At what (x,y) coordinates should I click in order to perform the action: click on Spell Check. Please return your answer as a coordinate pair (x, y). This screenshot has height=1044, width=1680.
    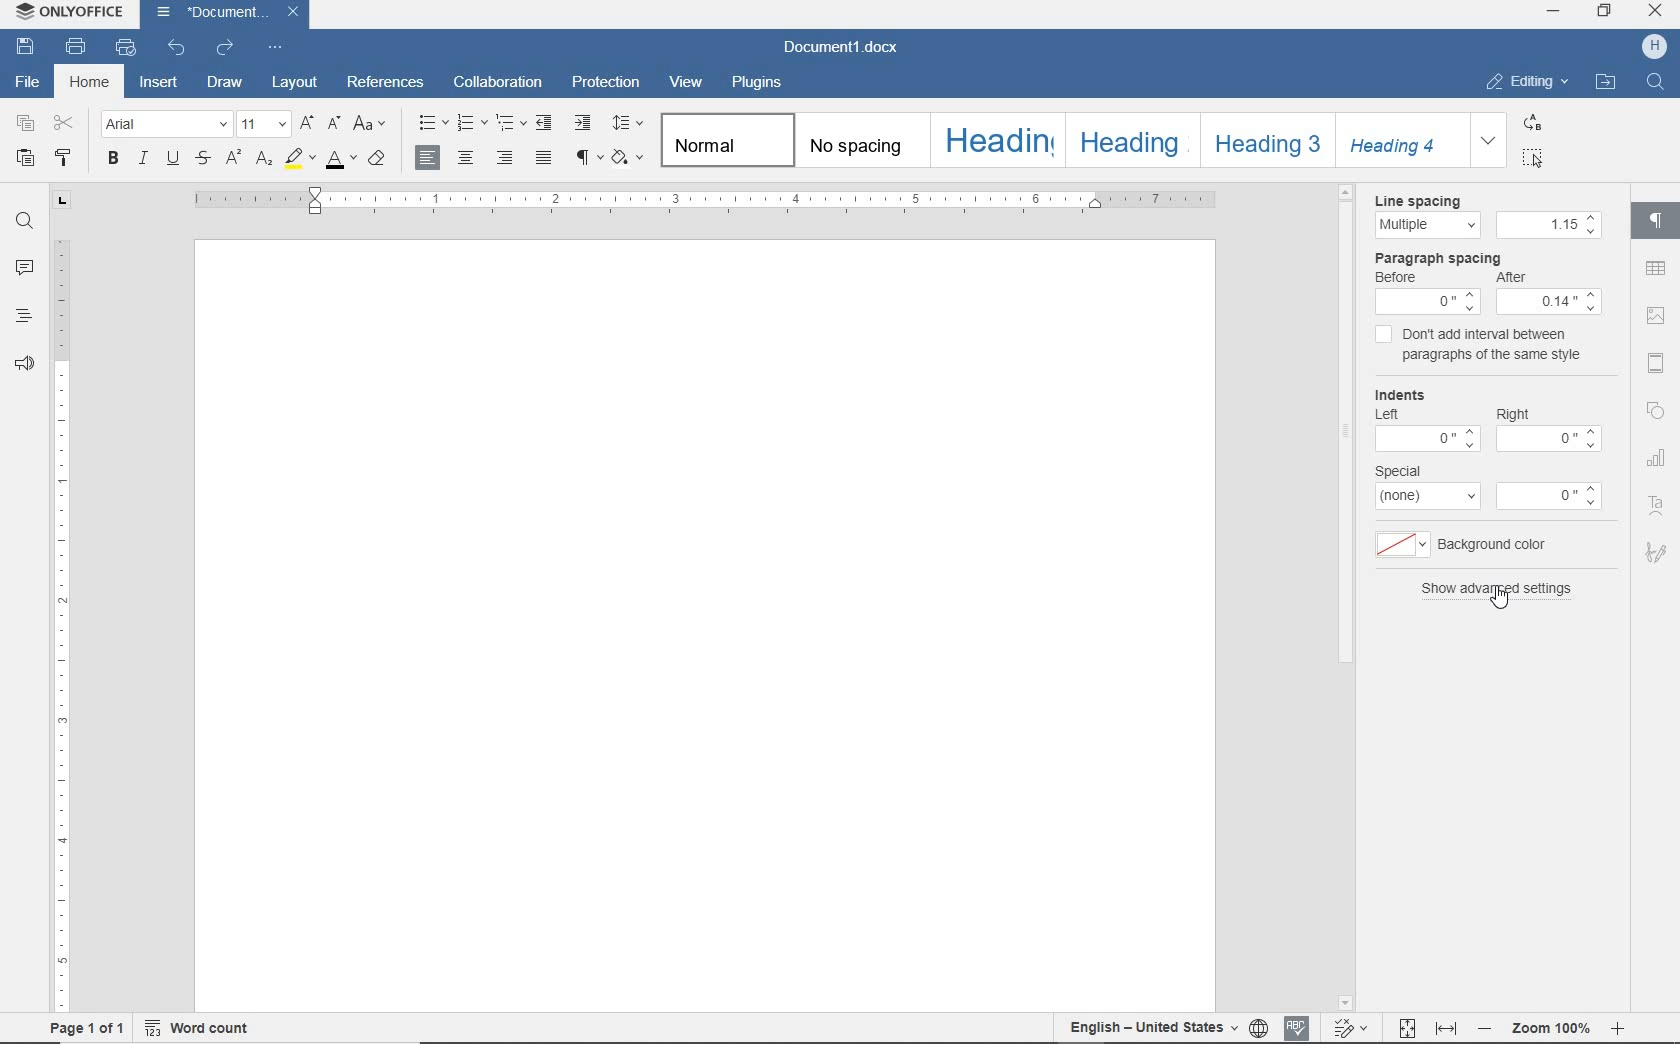
    Looking at the image, I should click on (1299, 1026).